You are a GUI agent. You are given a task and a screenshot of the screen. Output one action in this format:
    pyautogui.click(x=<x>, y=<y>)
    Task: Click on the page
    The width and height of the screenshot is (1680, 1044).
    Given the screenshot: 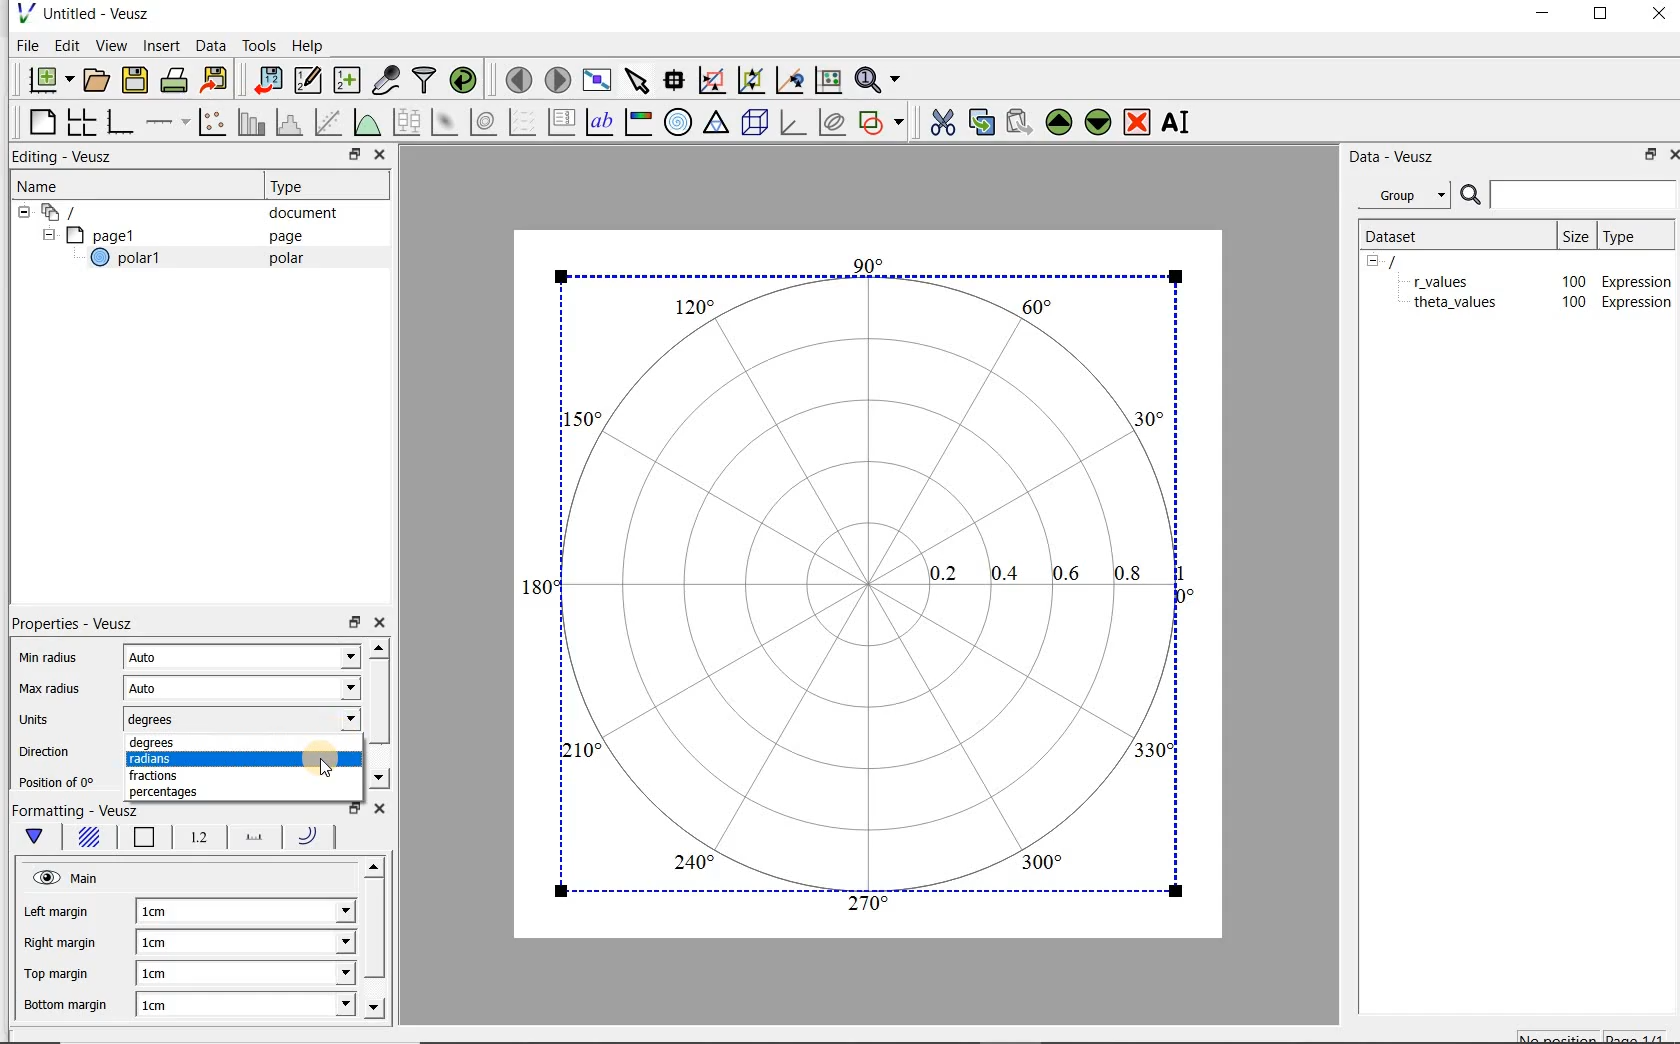 What is the action you would take?
    pyautogui.click(x=281, y=236)
    